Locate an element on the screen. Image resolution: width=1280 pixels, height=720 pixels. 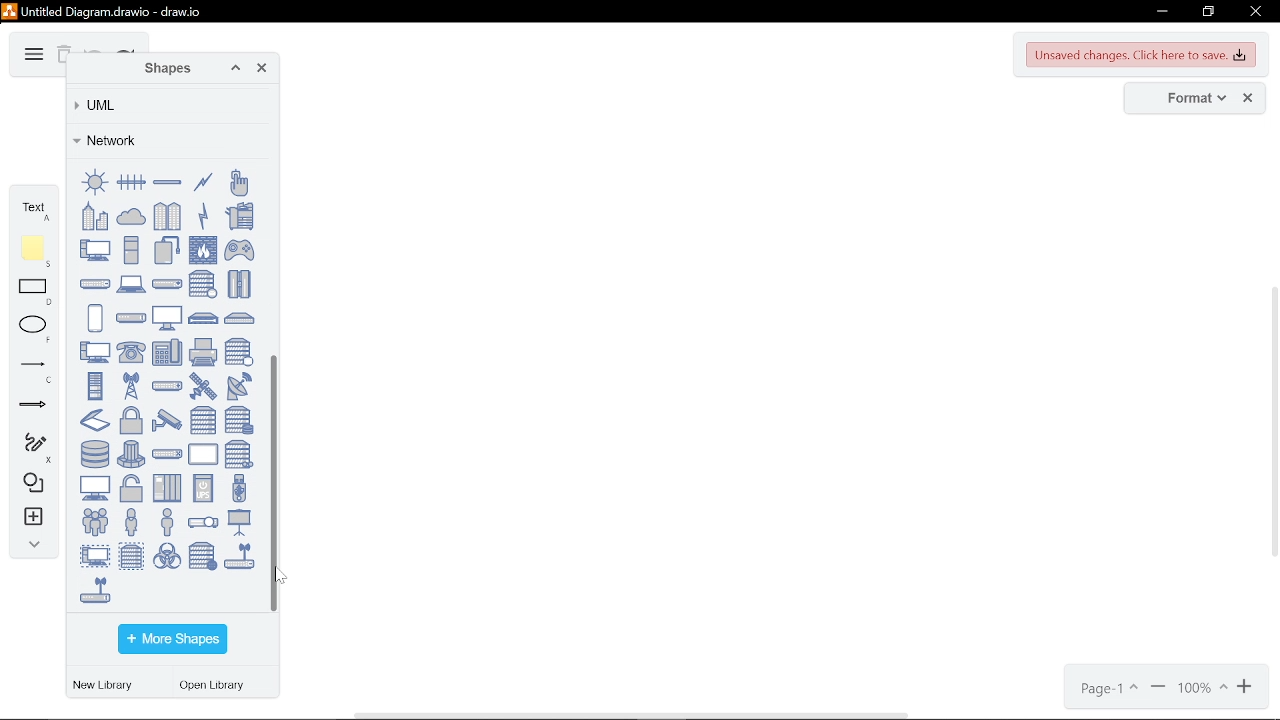
server storage is located at coordinates (239, 420).